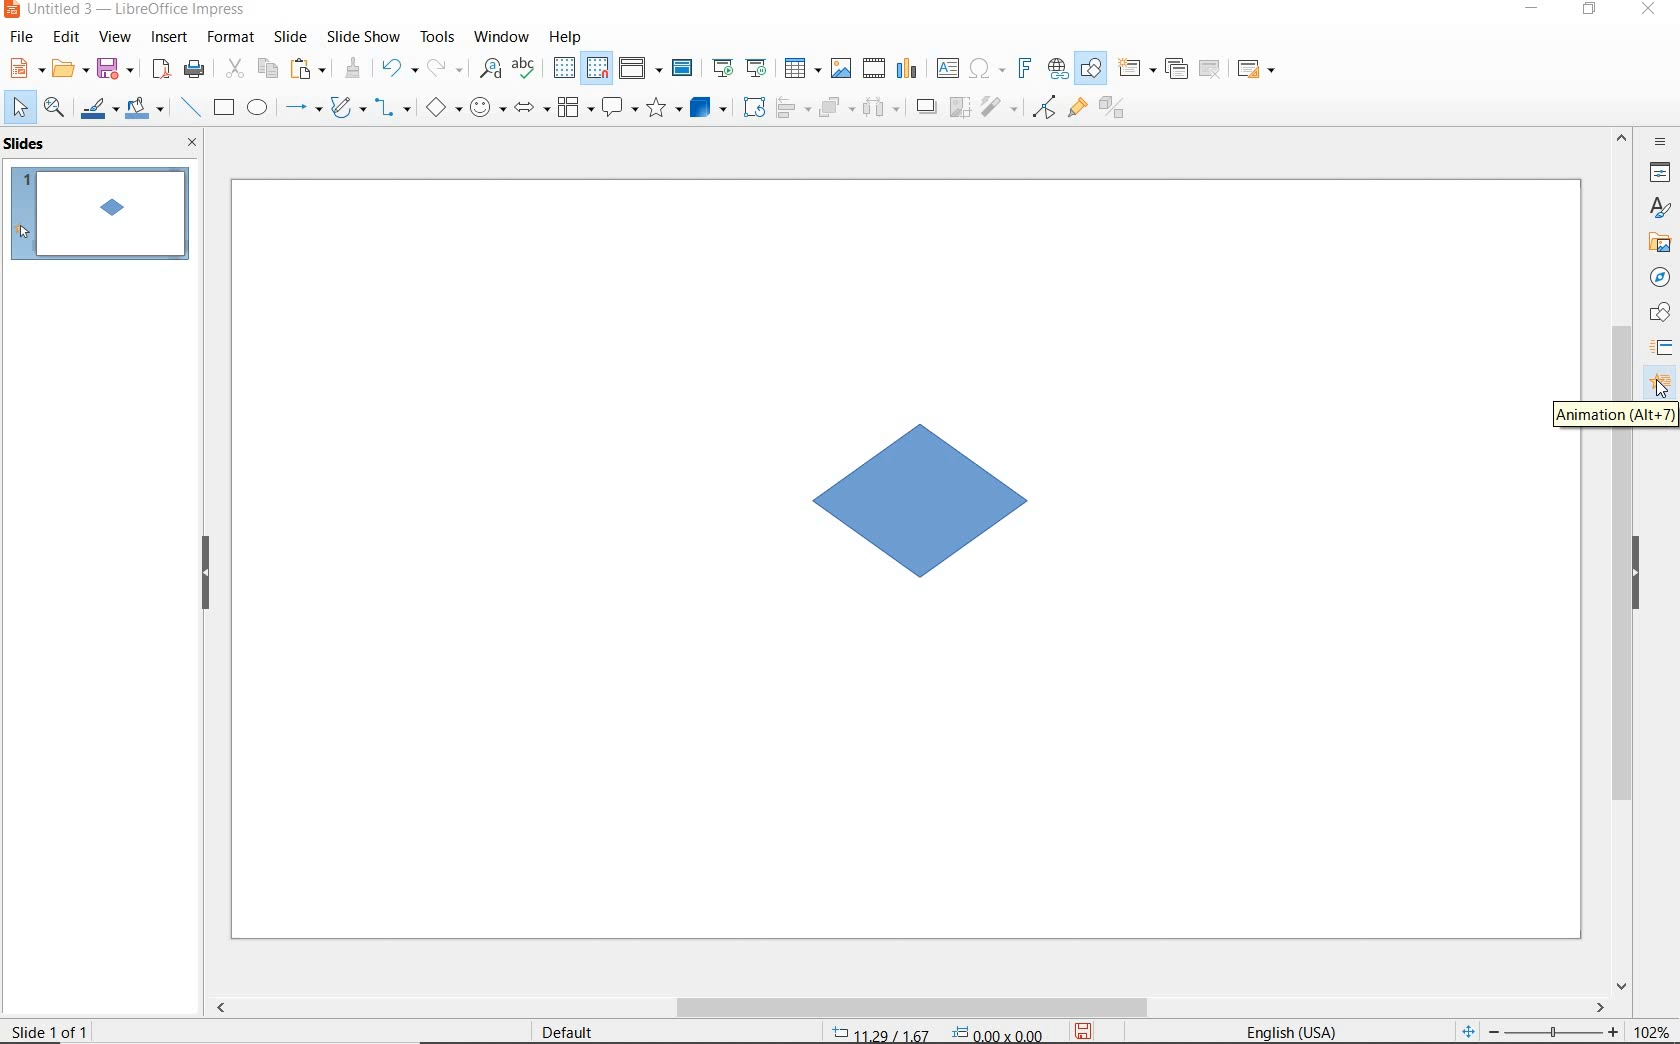 This screenshot has width=1680, height=1044. I want to click on element, so click(941, 506).